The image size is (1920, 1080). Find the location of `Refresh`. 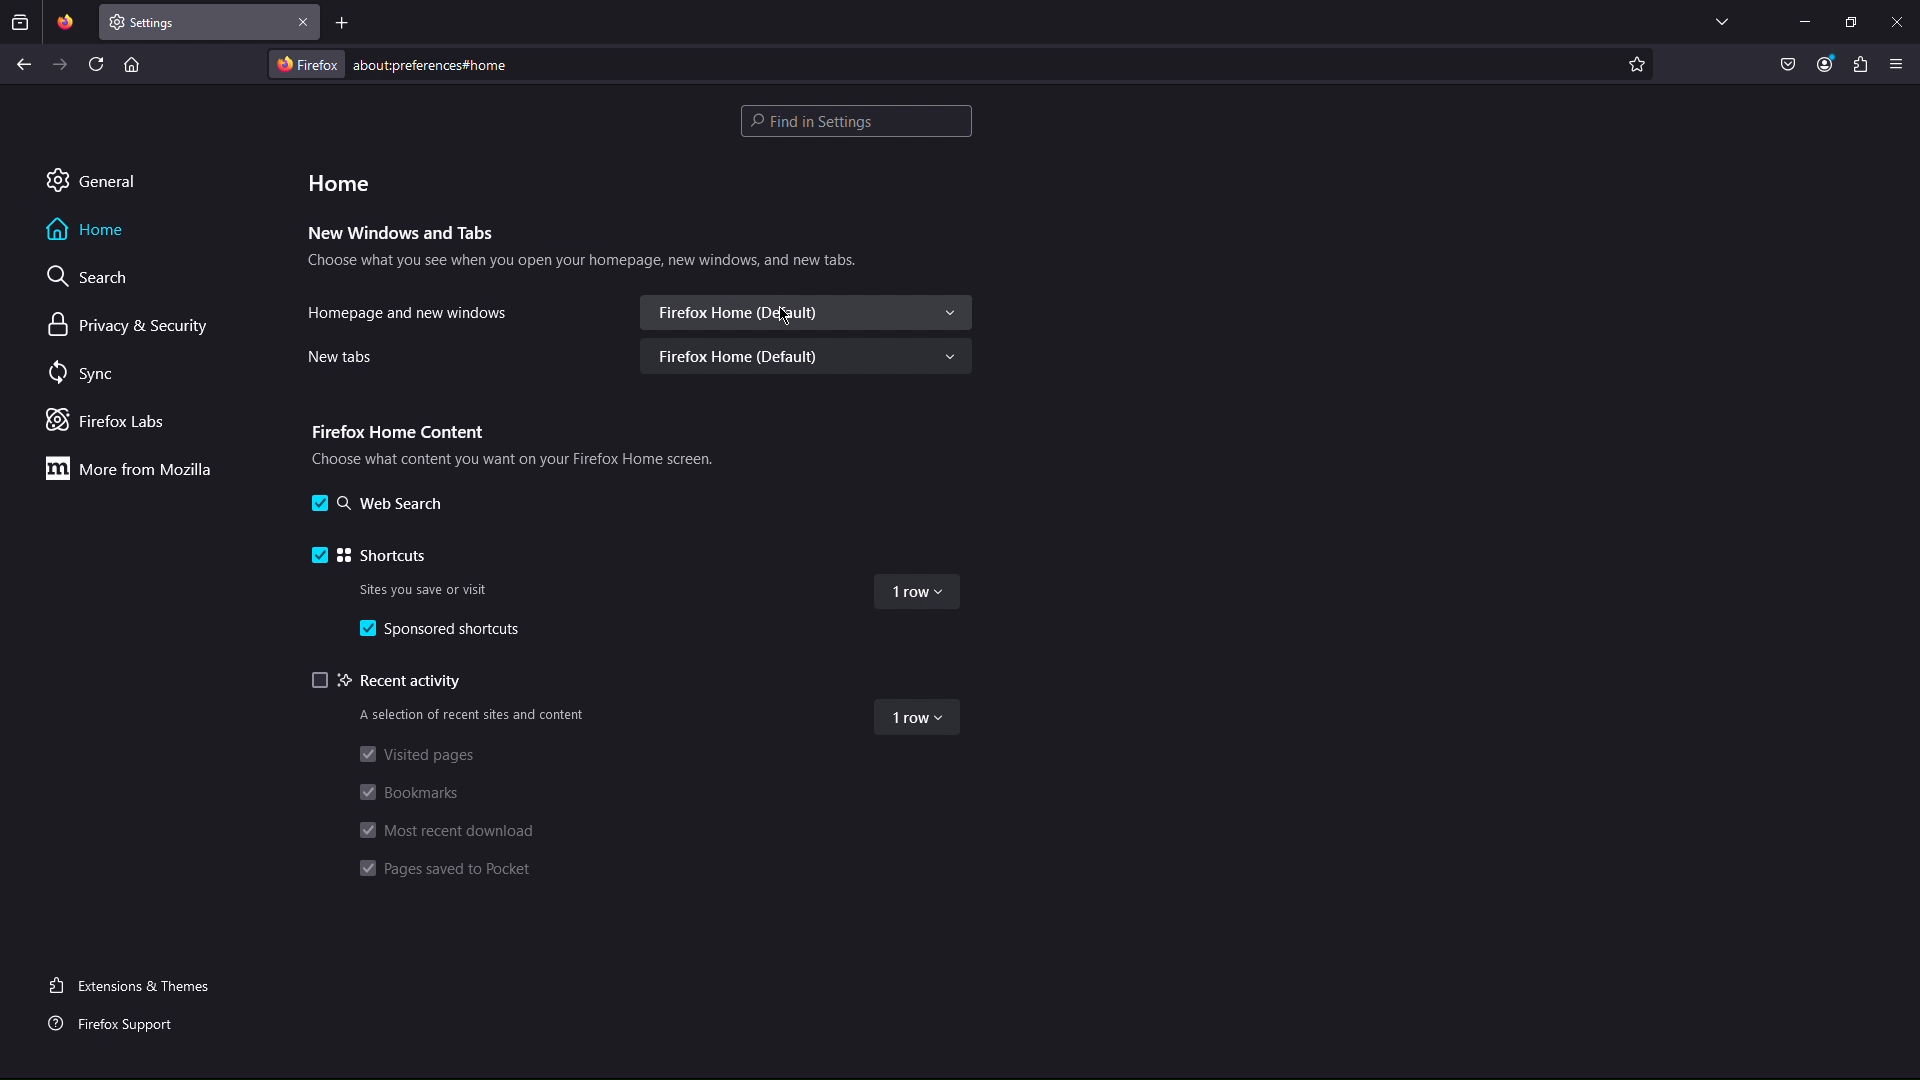

Refresh is located at coordinates (97, 63).